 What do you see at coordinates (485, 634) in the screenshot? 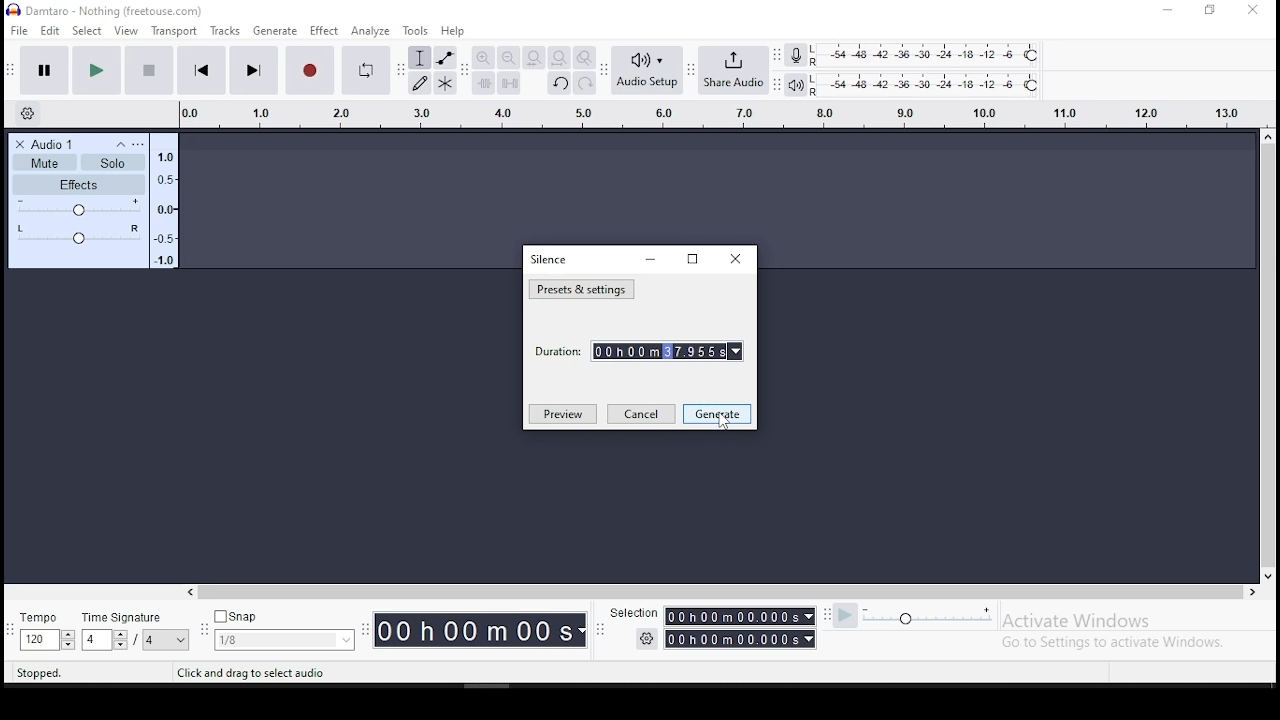
I see `Timer` at bounding box center [485, 634].